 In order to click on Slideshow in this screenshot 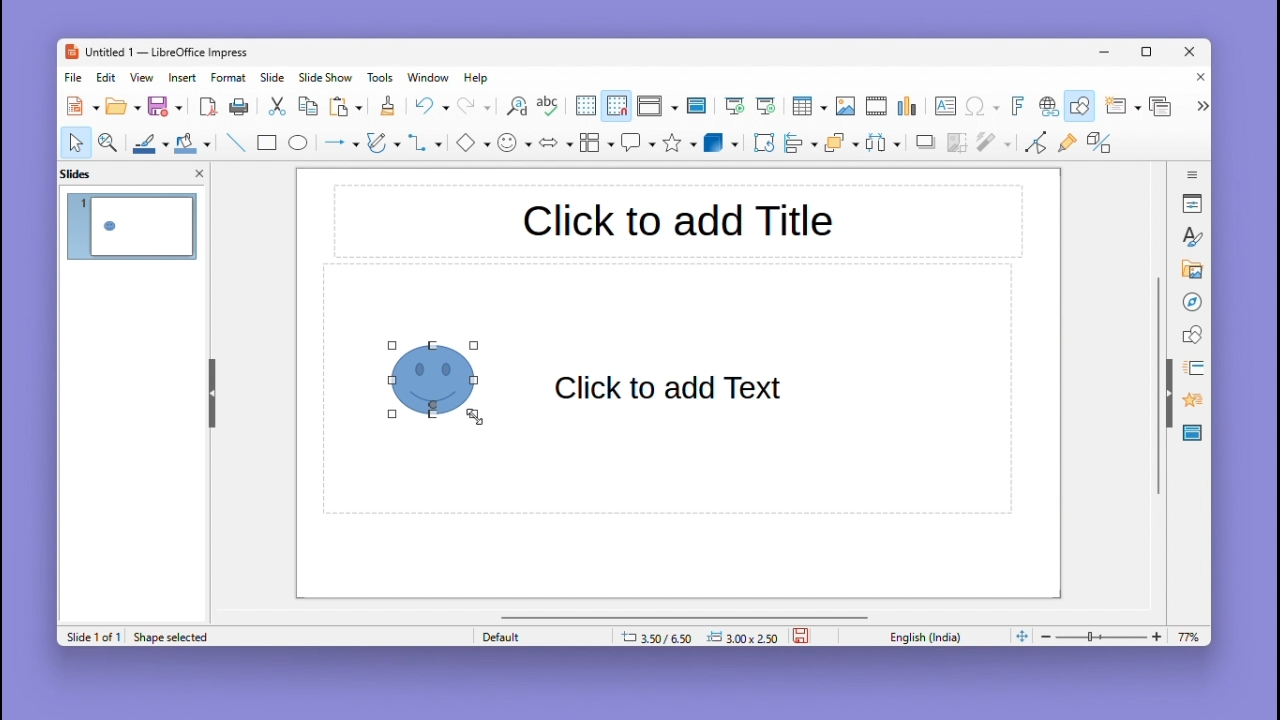, I will do `click(327, 78)`.